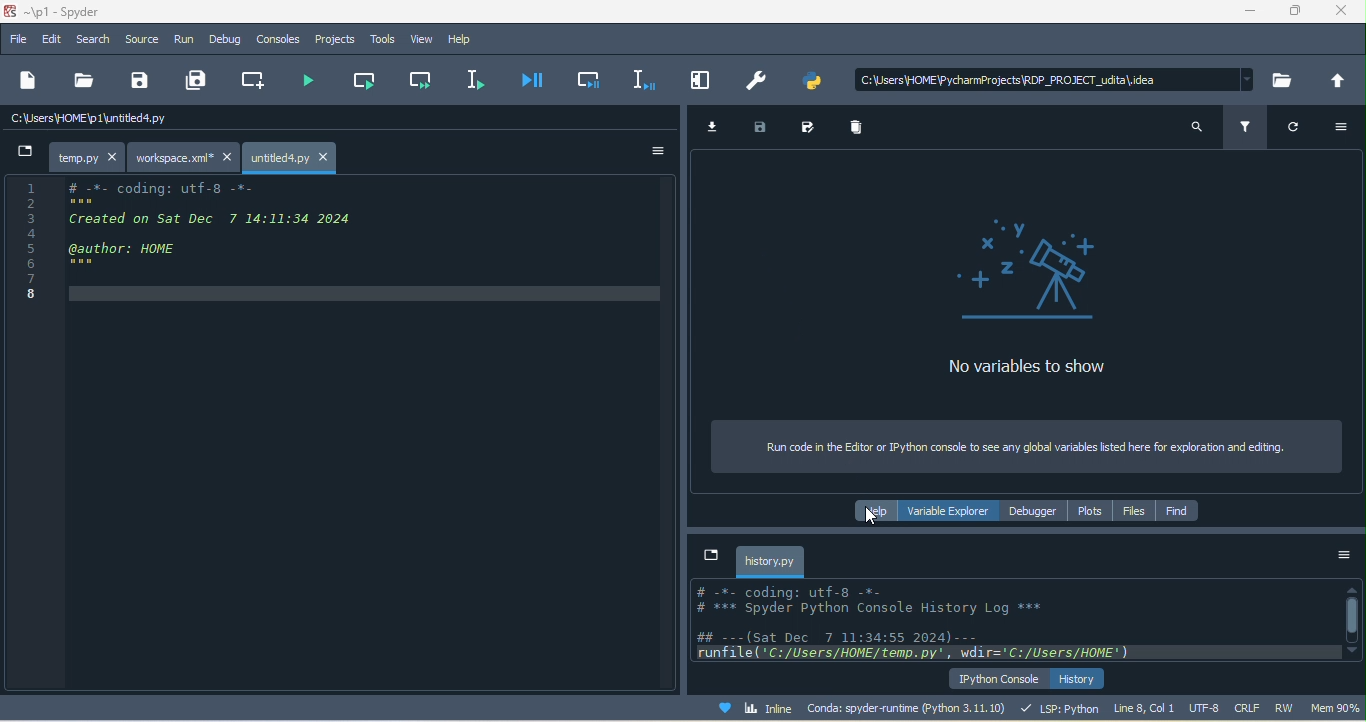 The image size is (1366, 722). What do you see at coordinates (1284, 708) in the screenshot?
I see `rw` at bounding box center [1284, 708].